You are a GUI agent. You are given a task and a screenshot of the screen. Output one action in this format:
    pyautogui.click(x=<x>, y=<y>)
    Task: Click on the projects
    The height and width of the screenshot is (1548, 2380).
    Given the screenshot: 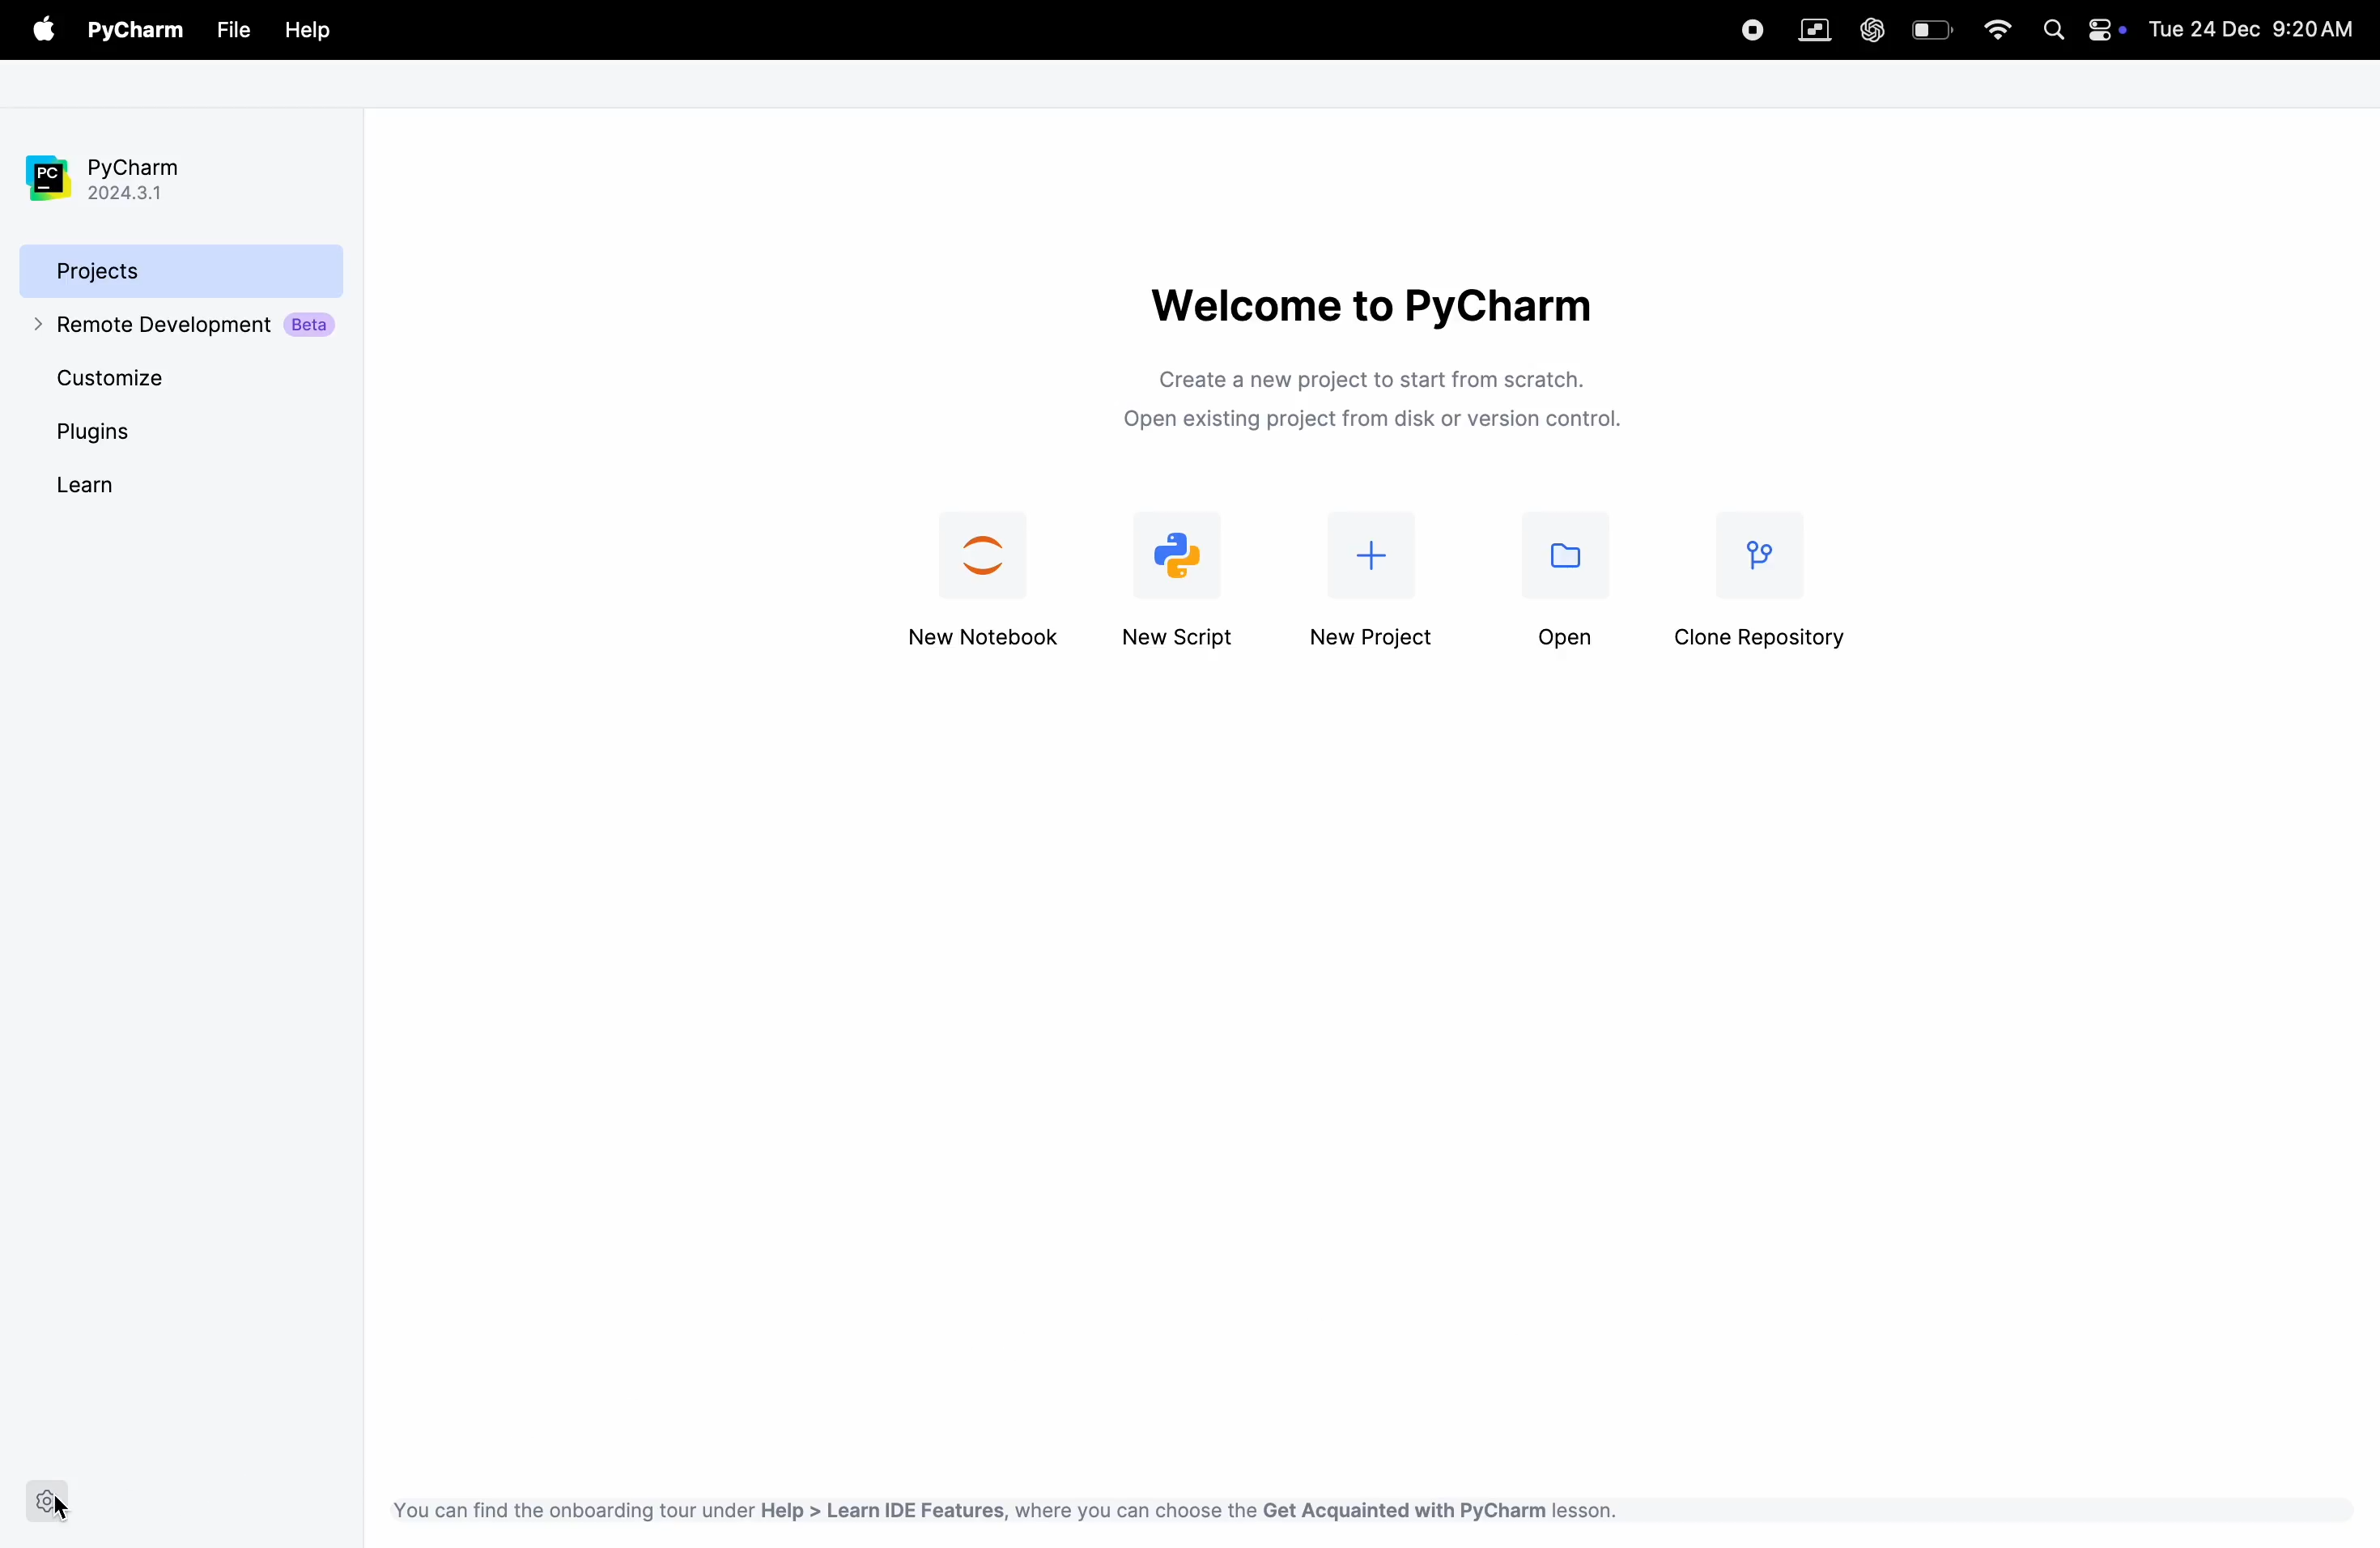 What is the action you would take?
    pyautogui.click(x=182, y=269)
    